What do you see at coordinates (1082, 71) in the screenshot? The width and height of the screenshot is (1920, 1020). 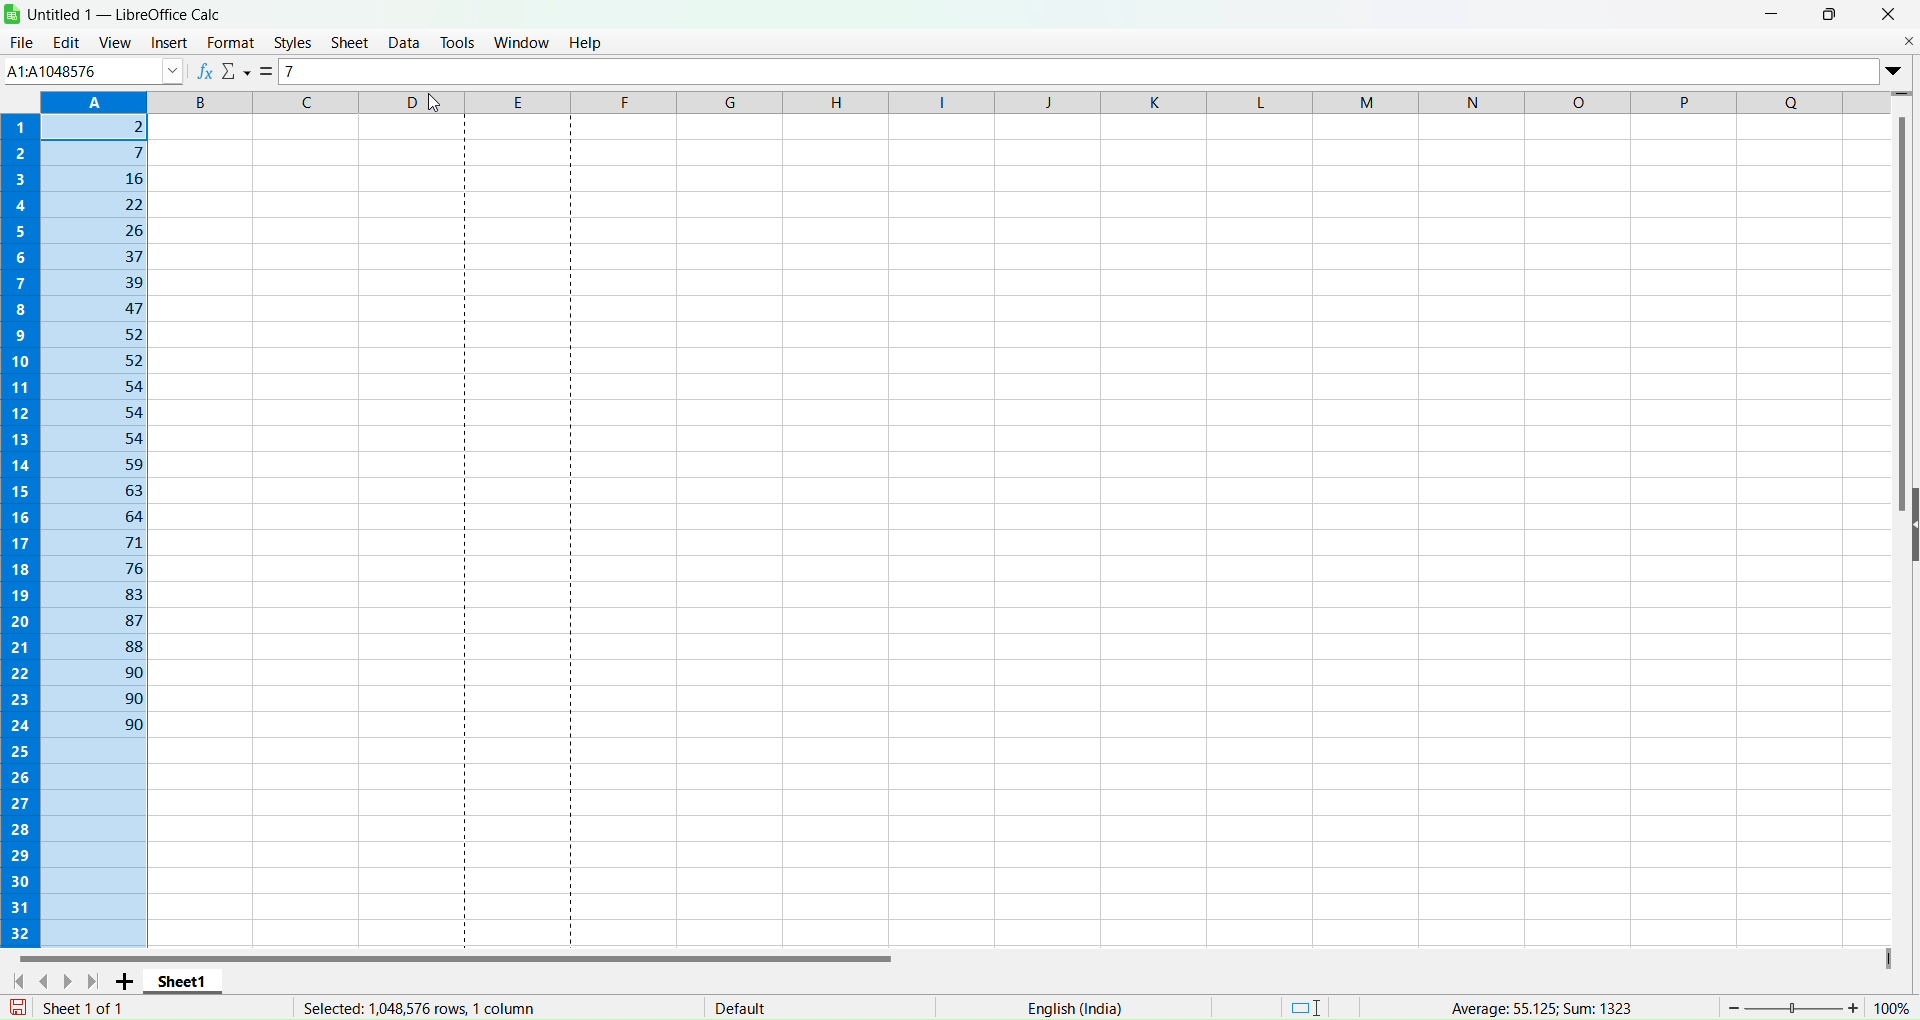 I see `Formula Bar` at bounding box center [1082, 71].